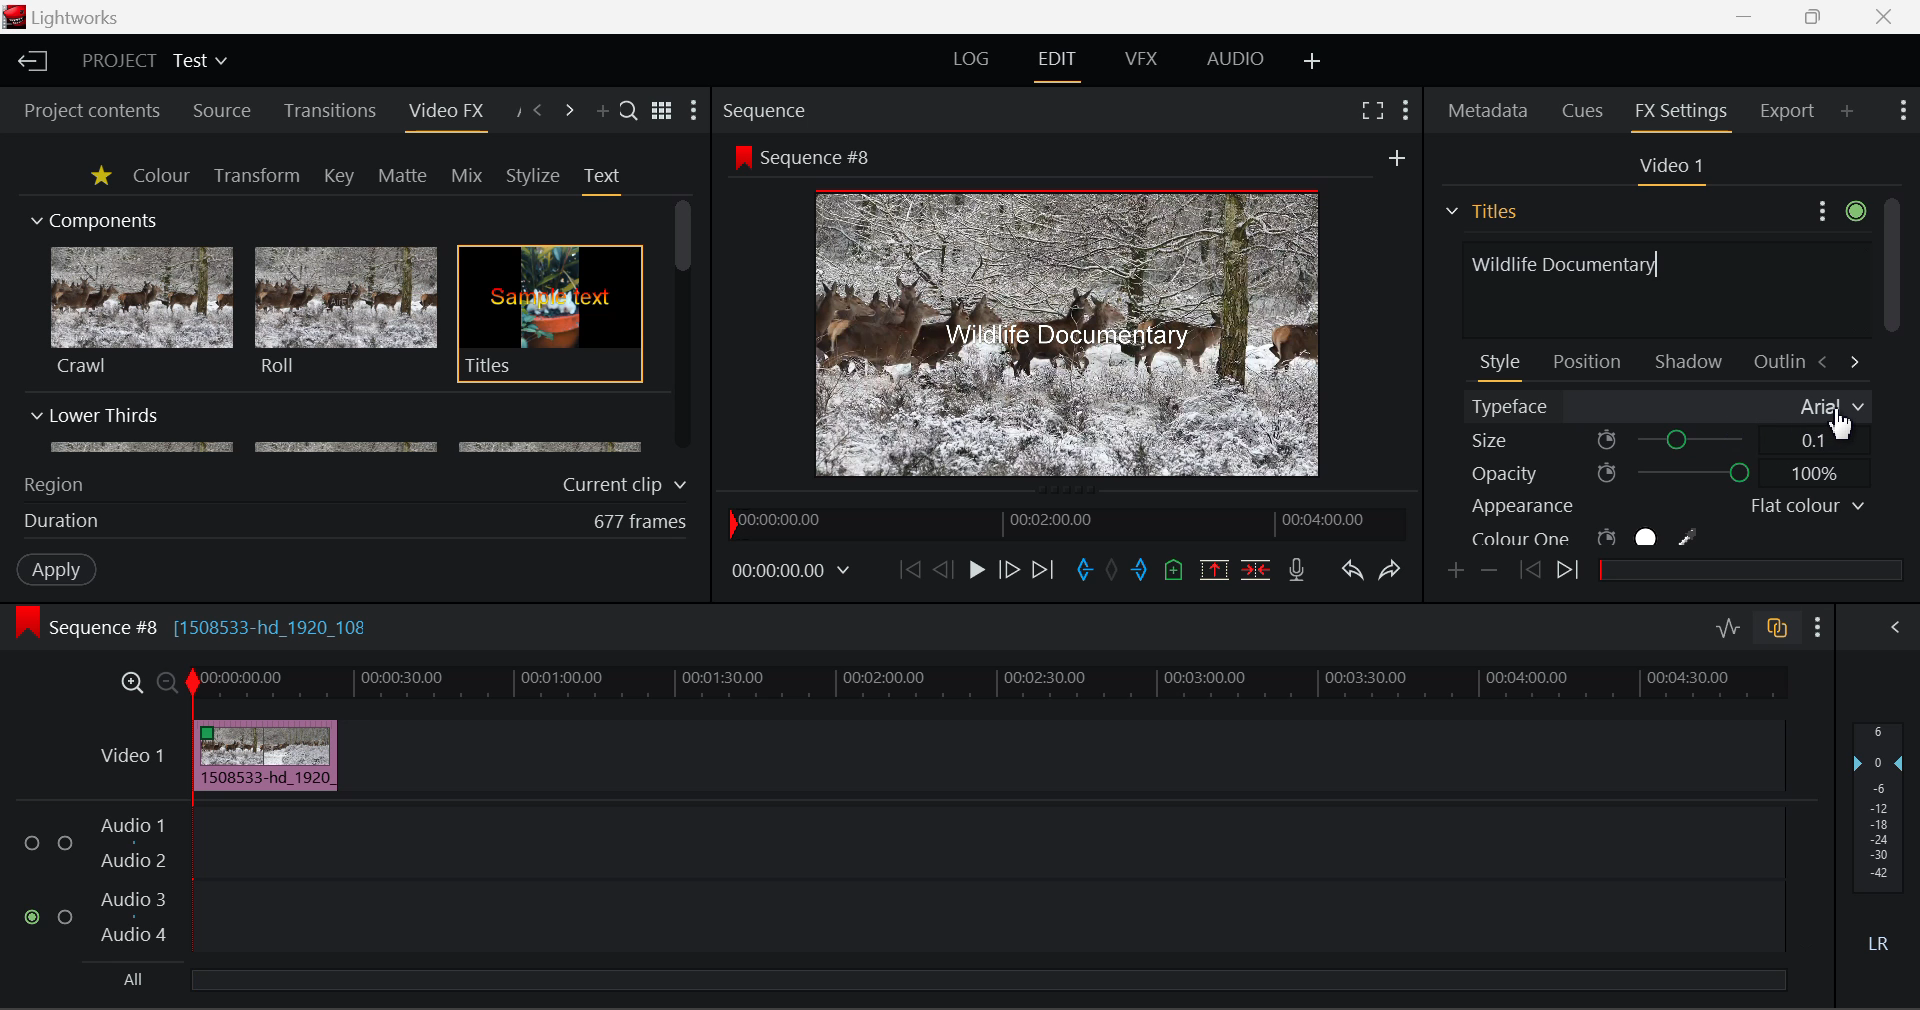  I want to click on Search, so click(630, 109).